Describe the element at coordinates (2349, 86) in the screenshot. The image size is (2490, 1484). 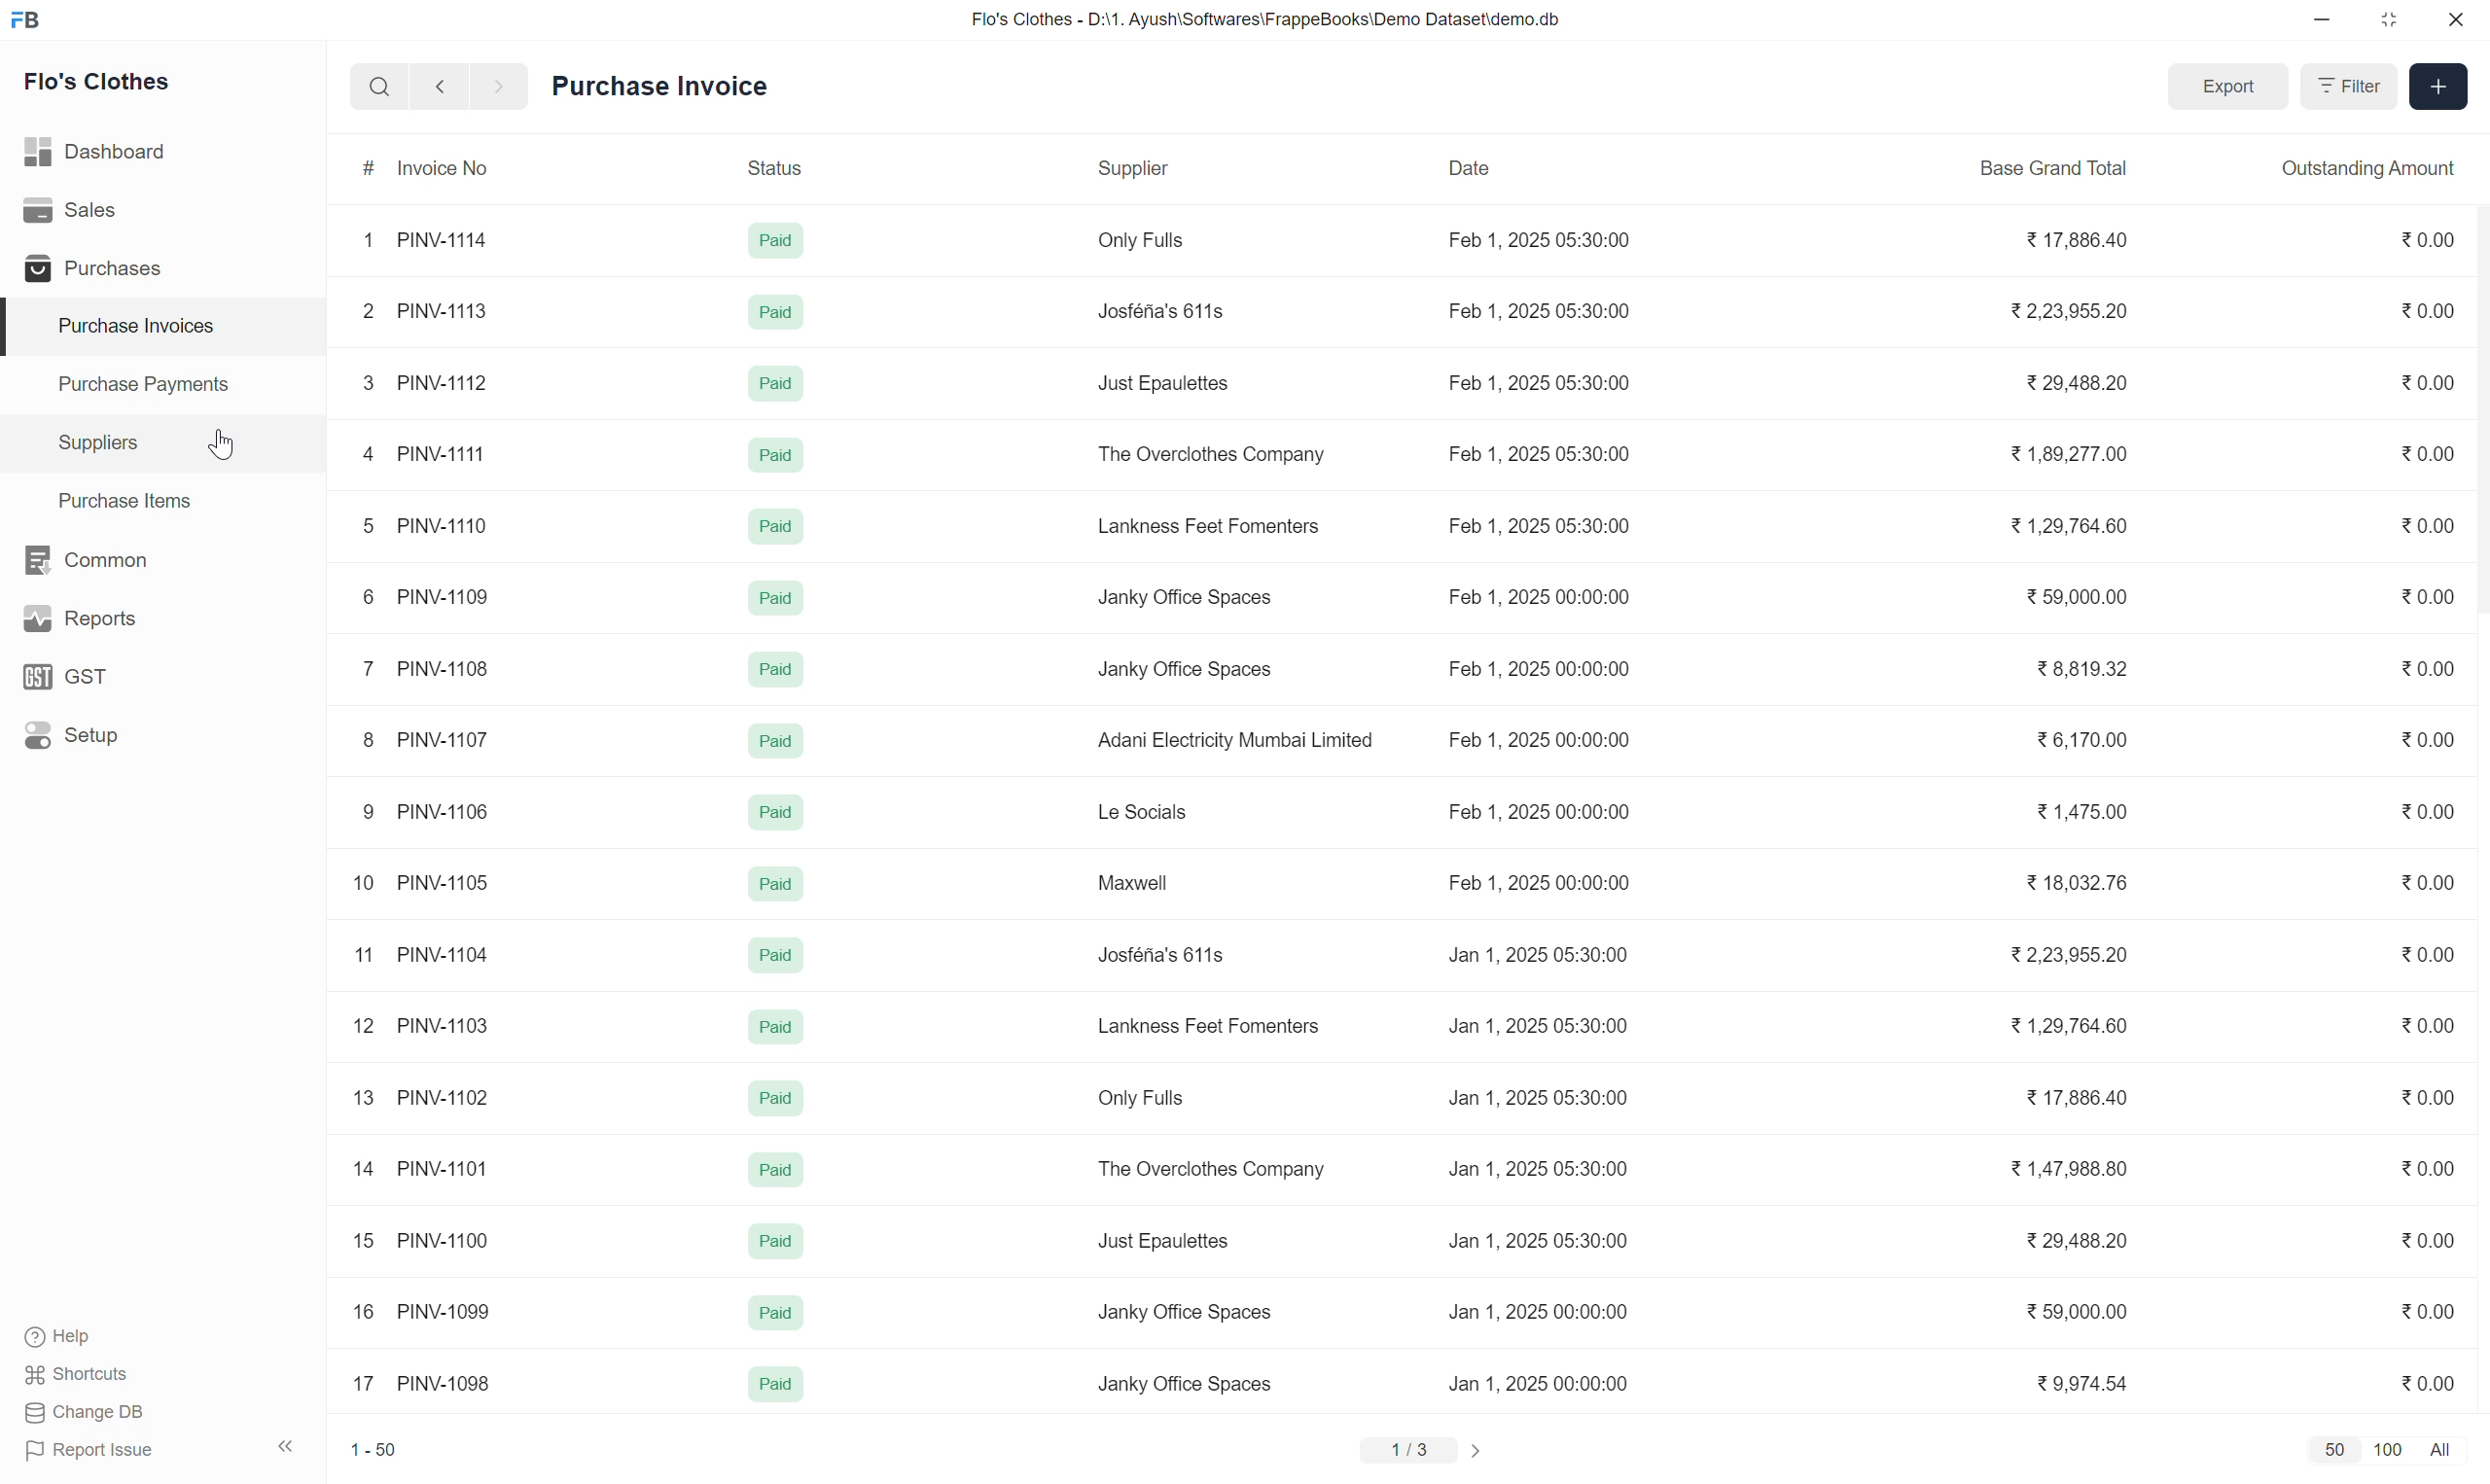
I see `Filter` at that location.